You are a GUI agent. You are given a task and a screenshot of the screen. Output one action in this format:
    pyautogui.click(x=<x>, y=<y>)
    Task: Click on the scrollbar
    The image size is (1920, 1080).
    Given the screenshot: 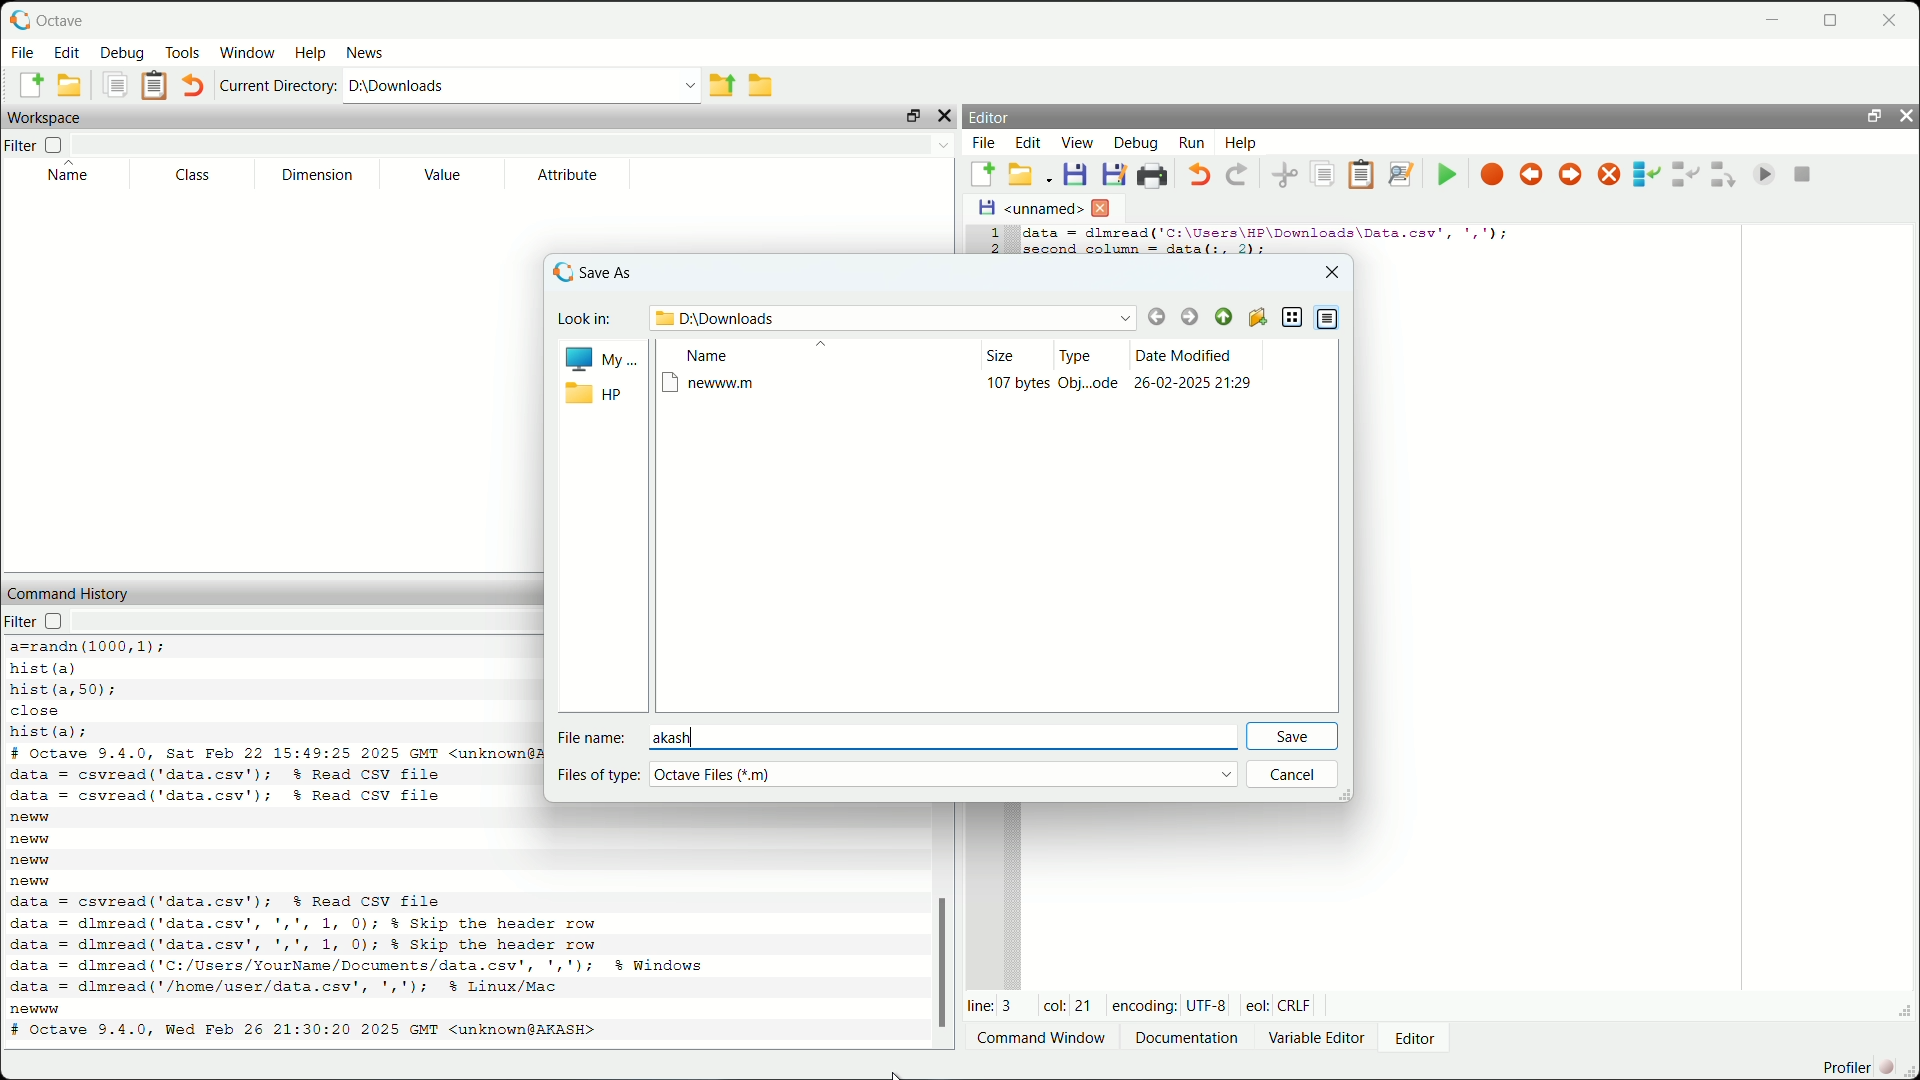 What is the action you would take?
    pyautogui.click(x=935, y=959)
    